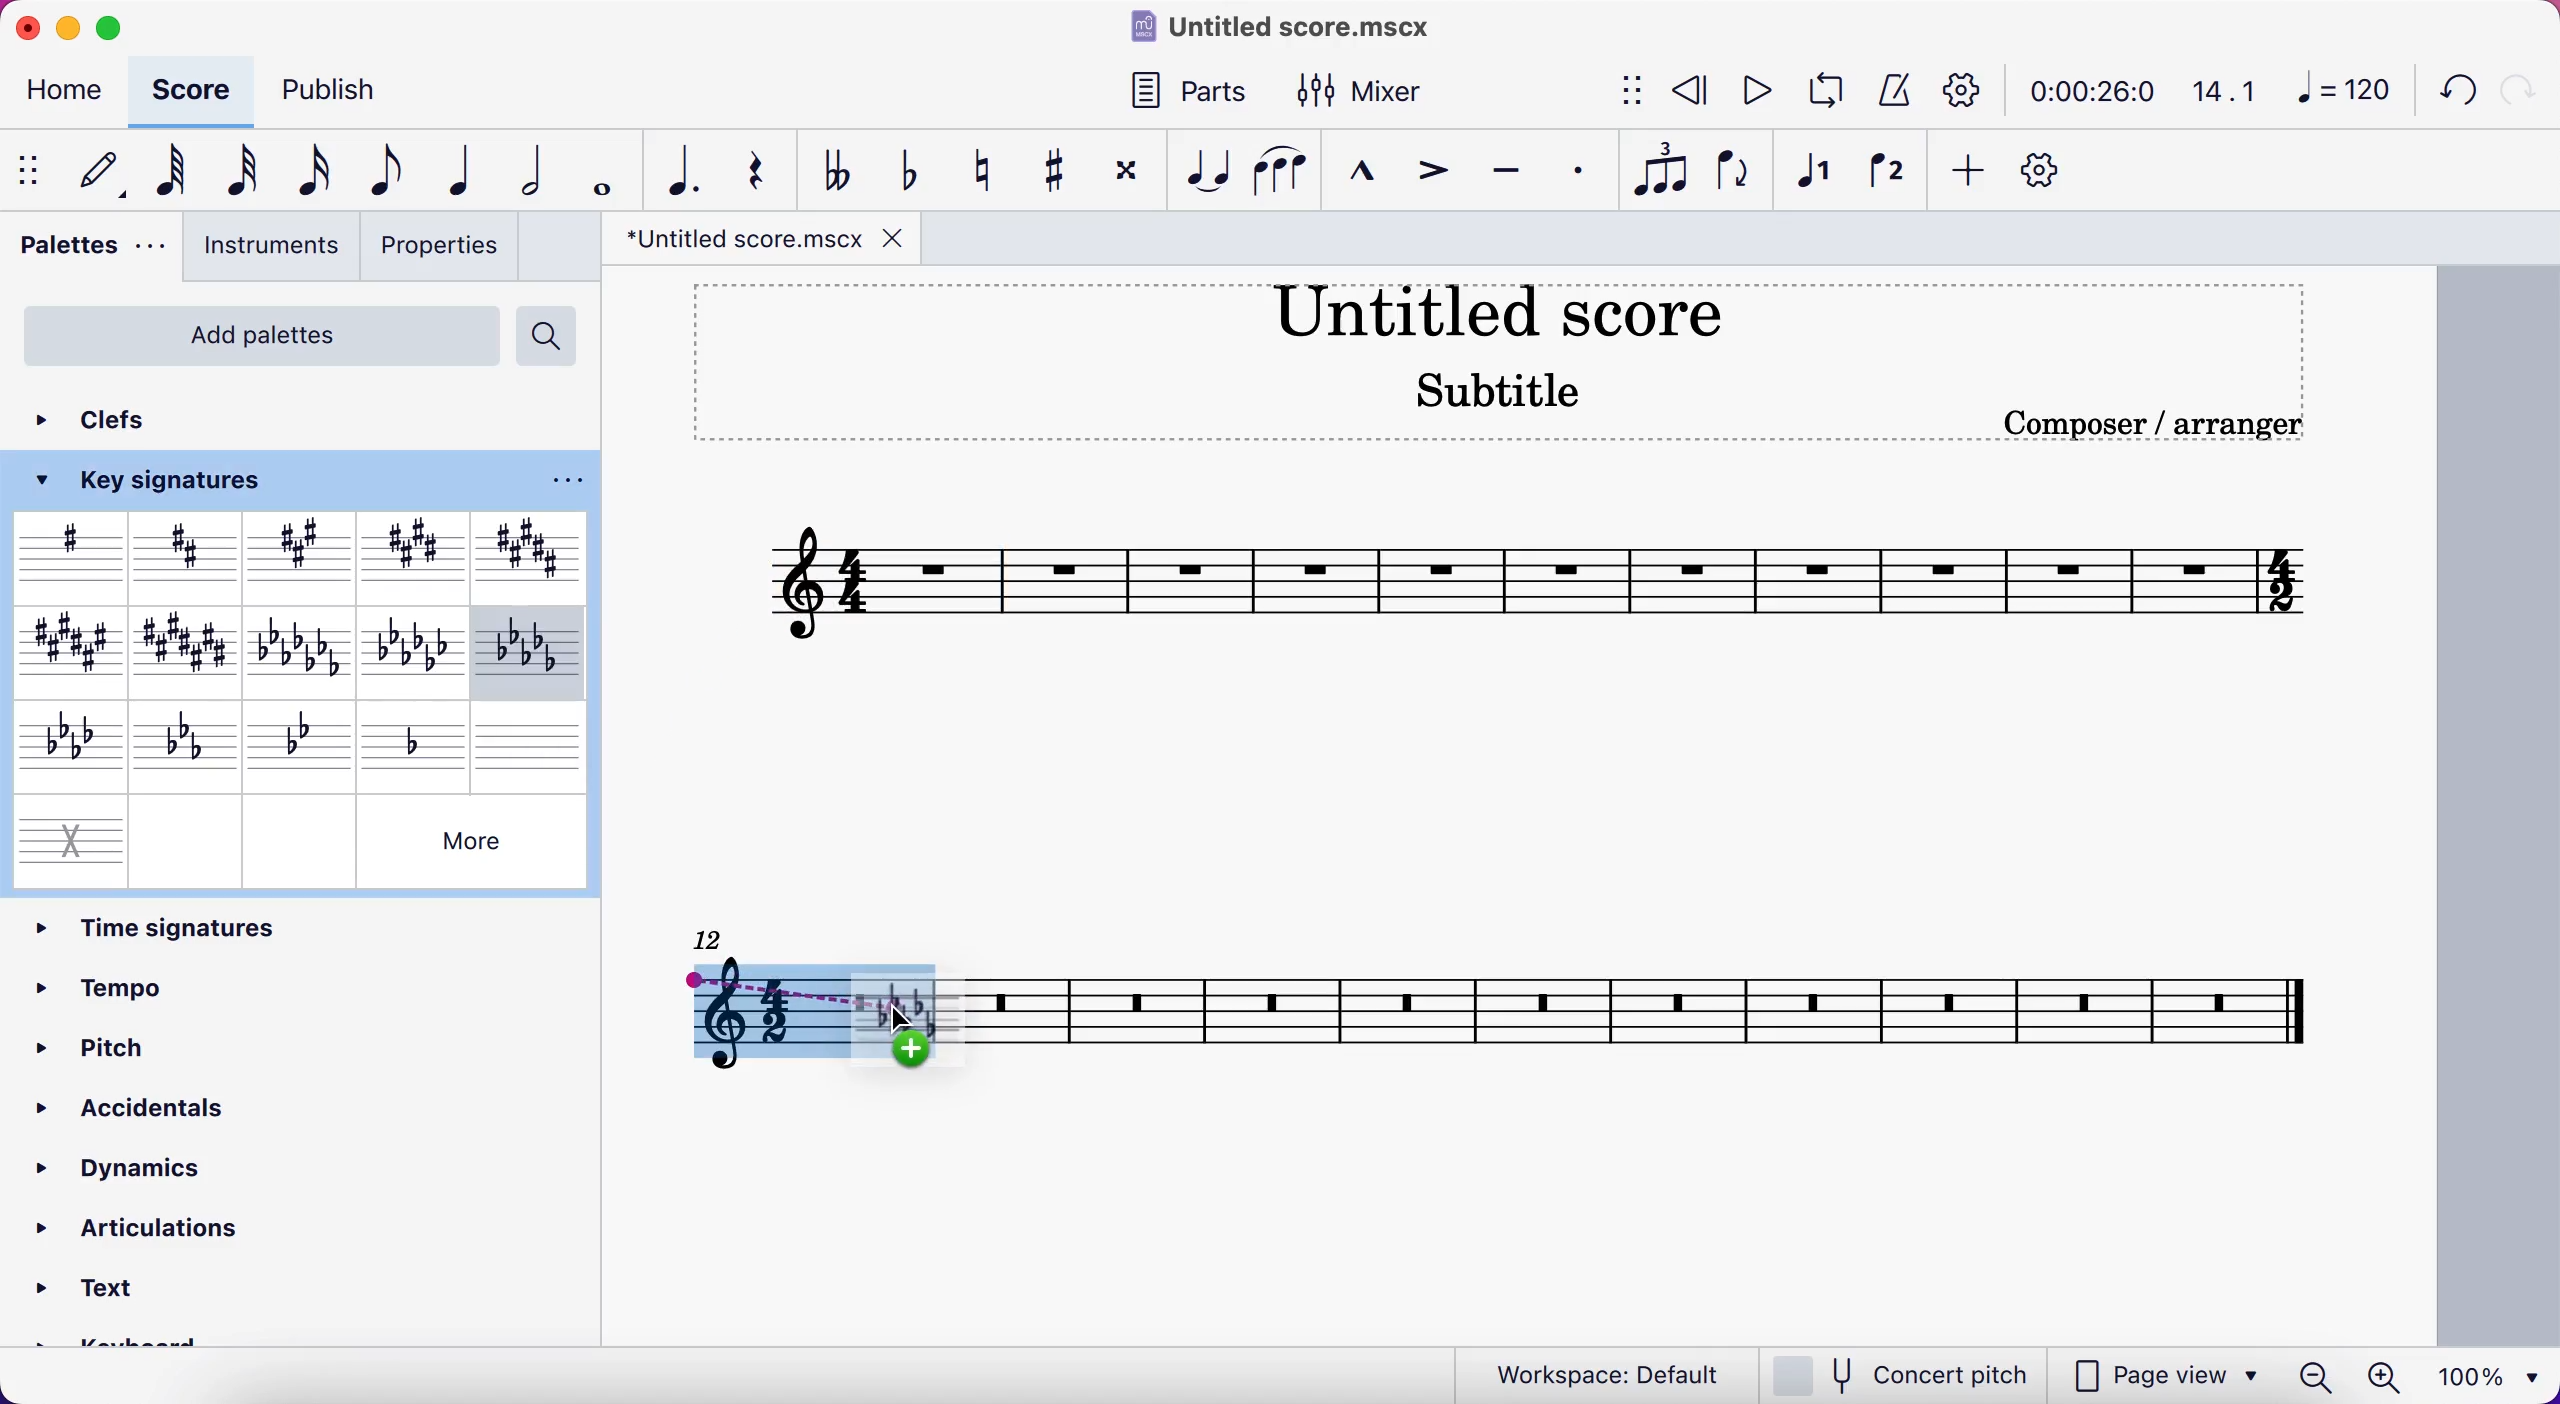 This screenshot has width=2560, height=1404. What do you see at coordinates (685, 168) in the screenshot?
I see `augmentation note` at bounding box center [685, 168].